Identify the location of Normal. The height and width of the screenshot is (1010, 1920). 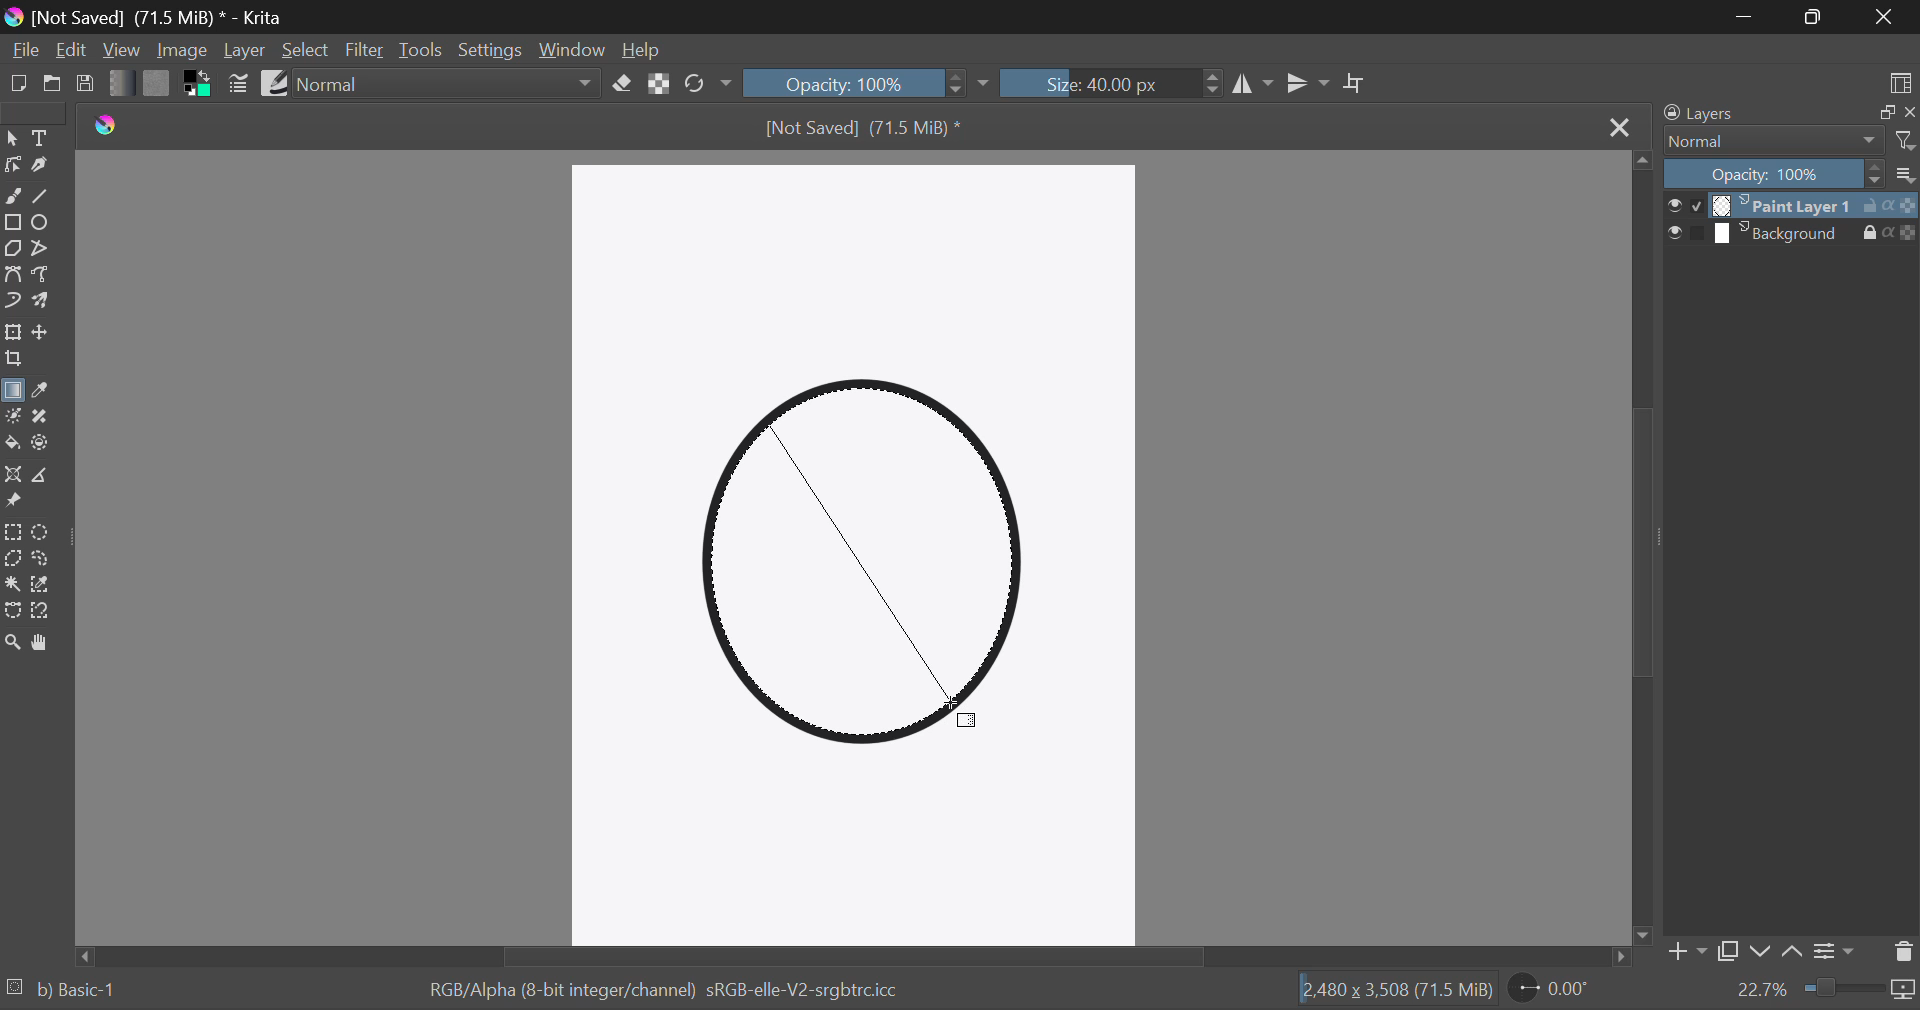
(1772, 142).